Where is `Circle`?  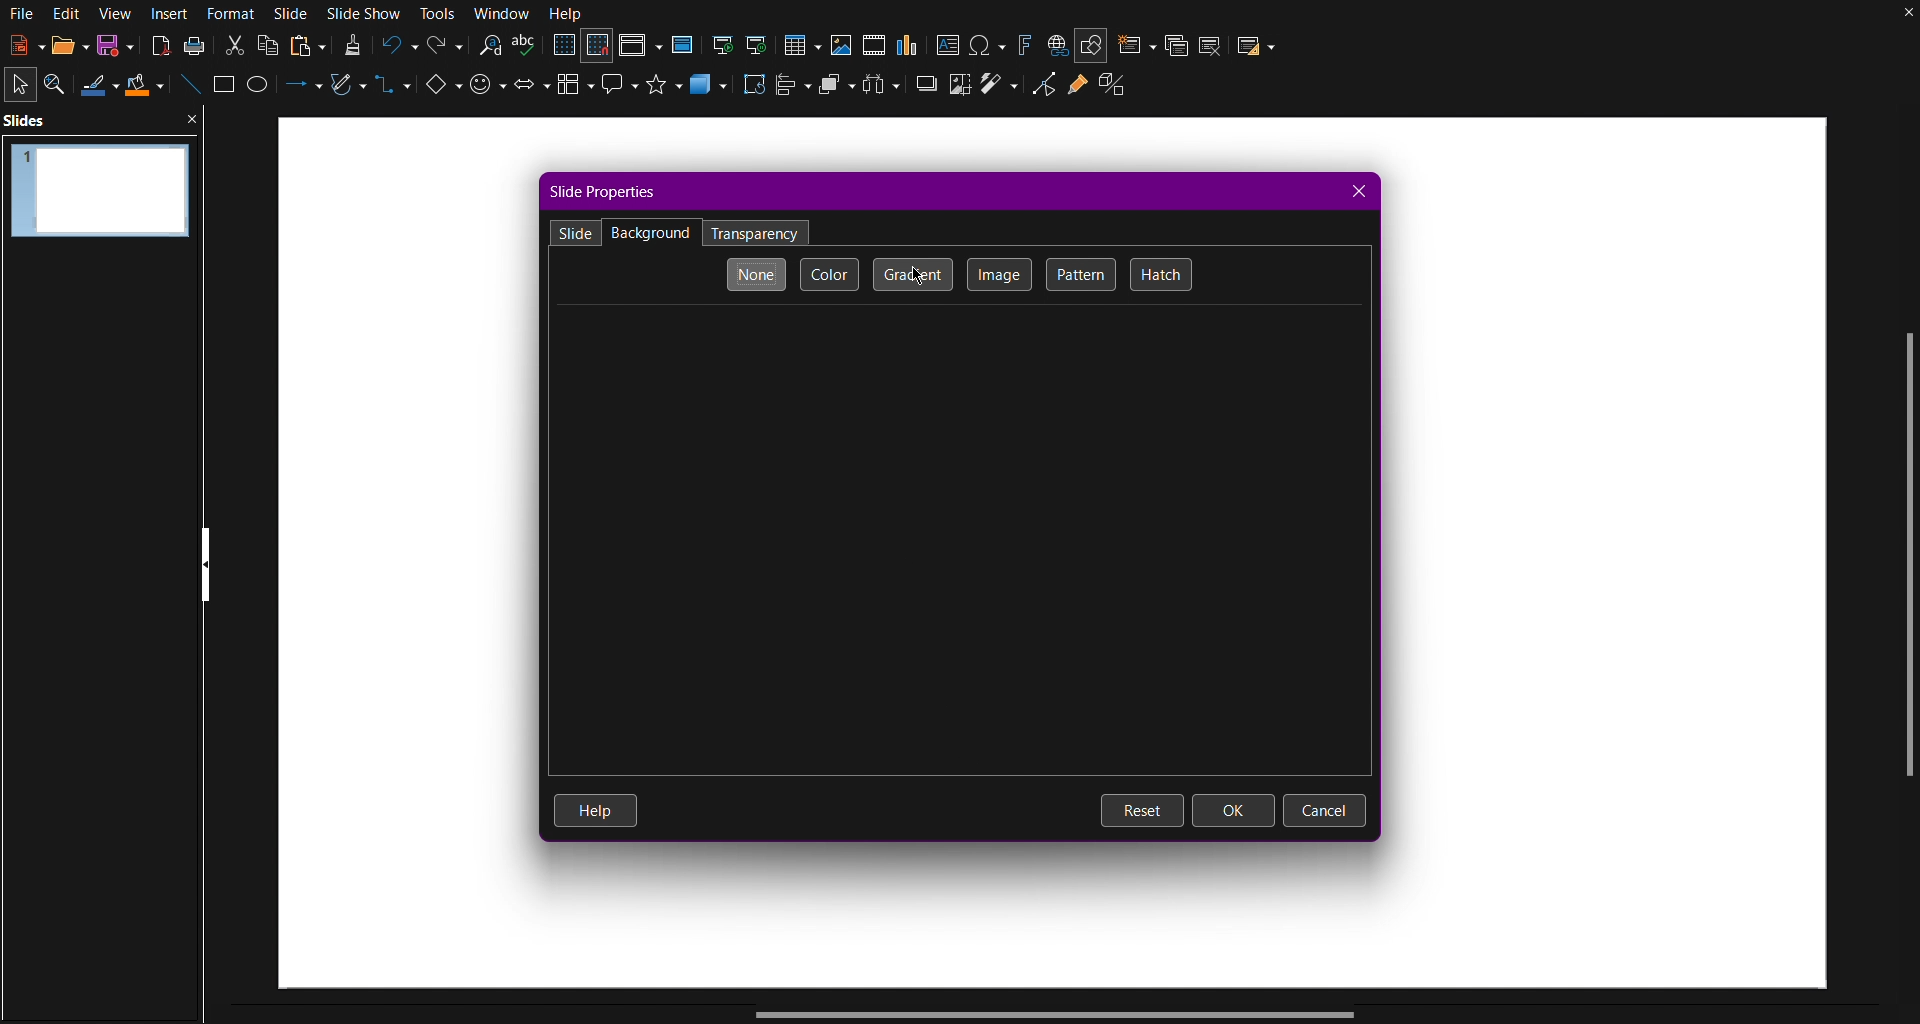
Circle is located at coordinates (261, 89).